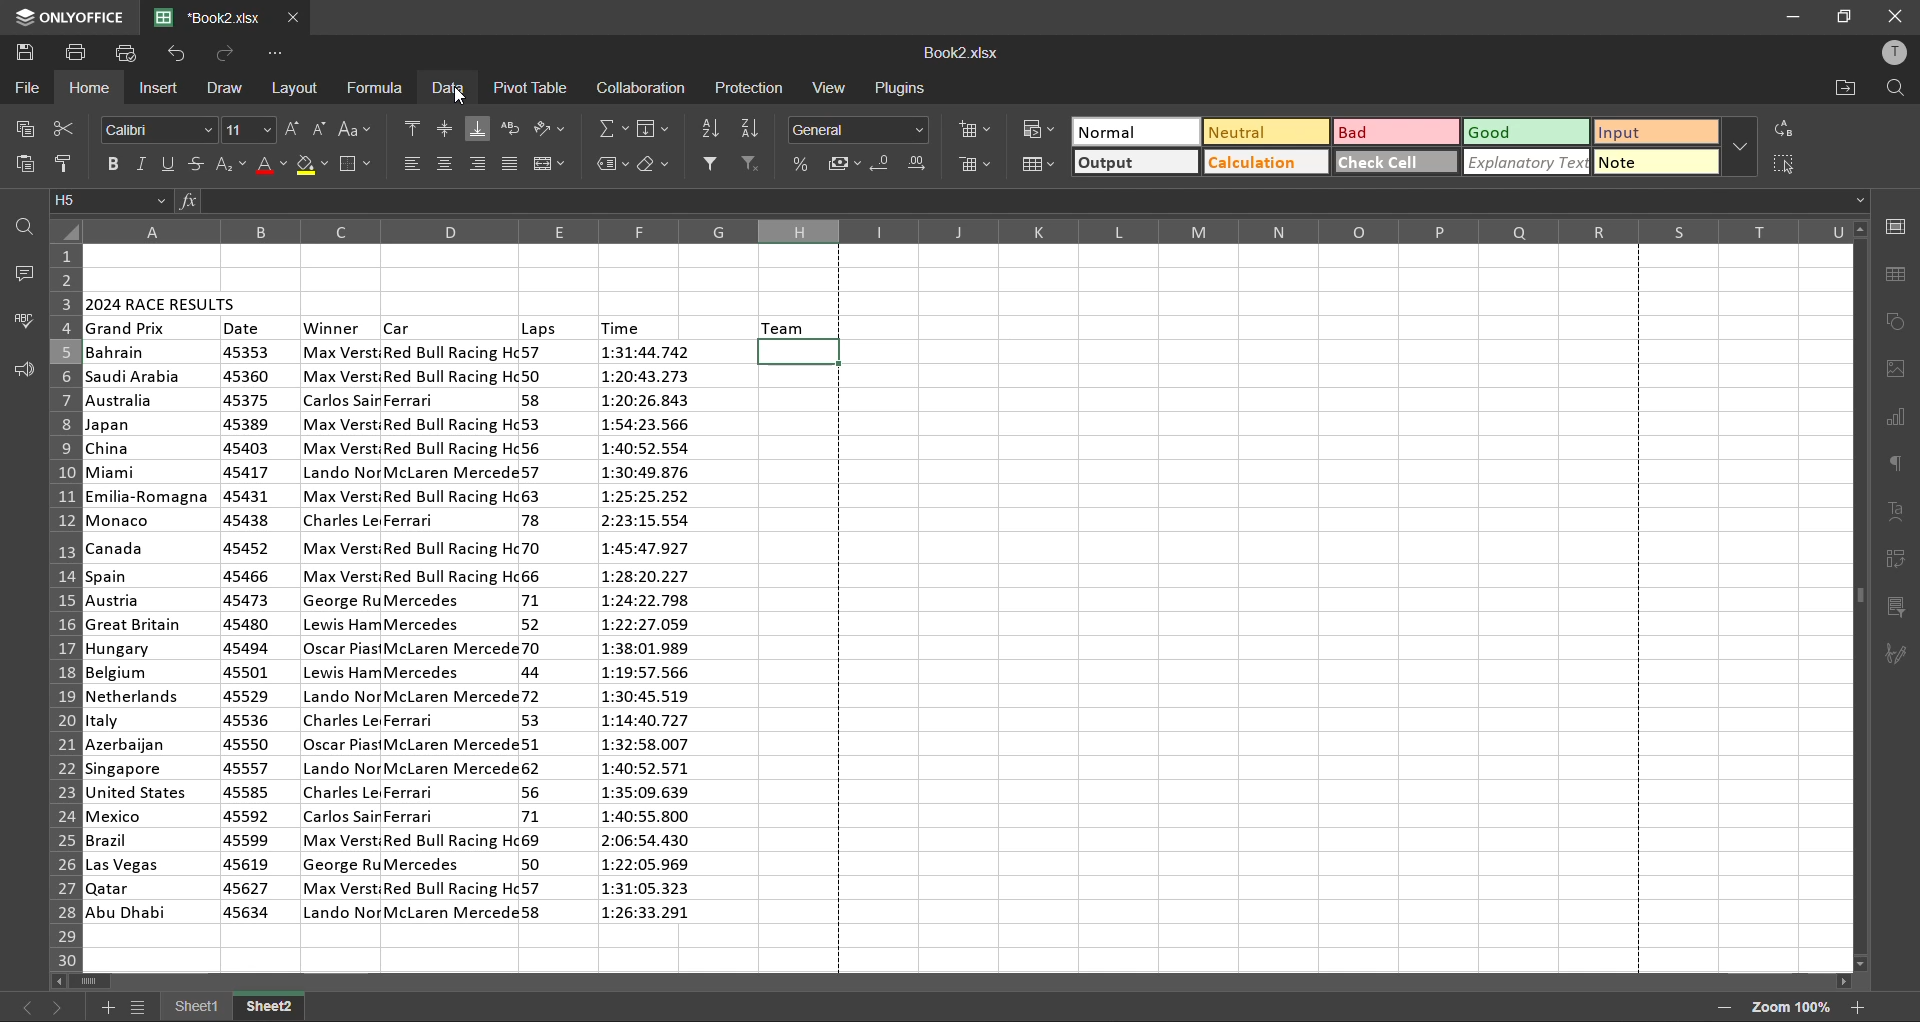  Describe the element at coordinates (918, 164) in the screenshot. I see `increase decimal` at that location.